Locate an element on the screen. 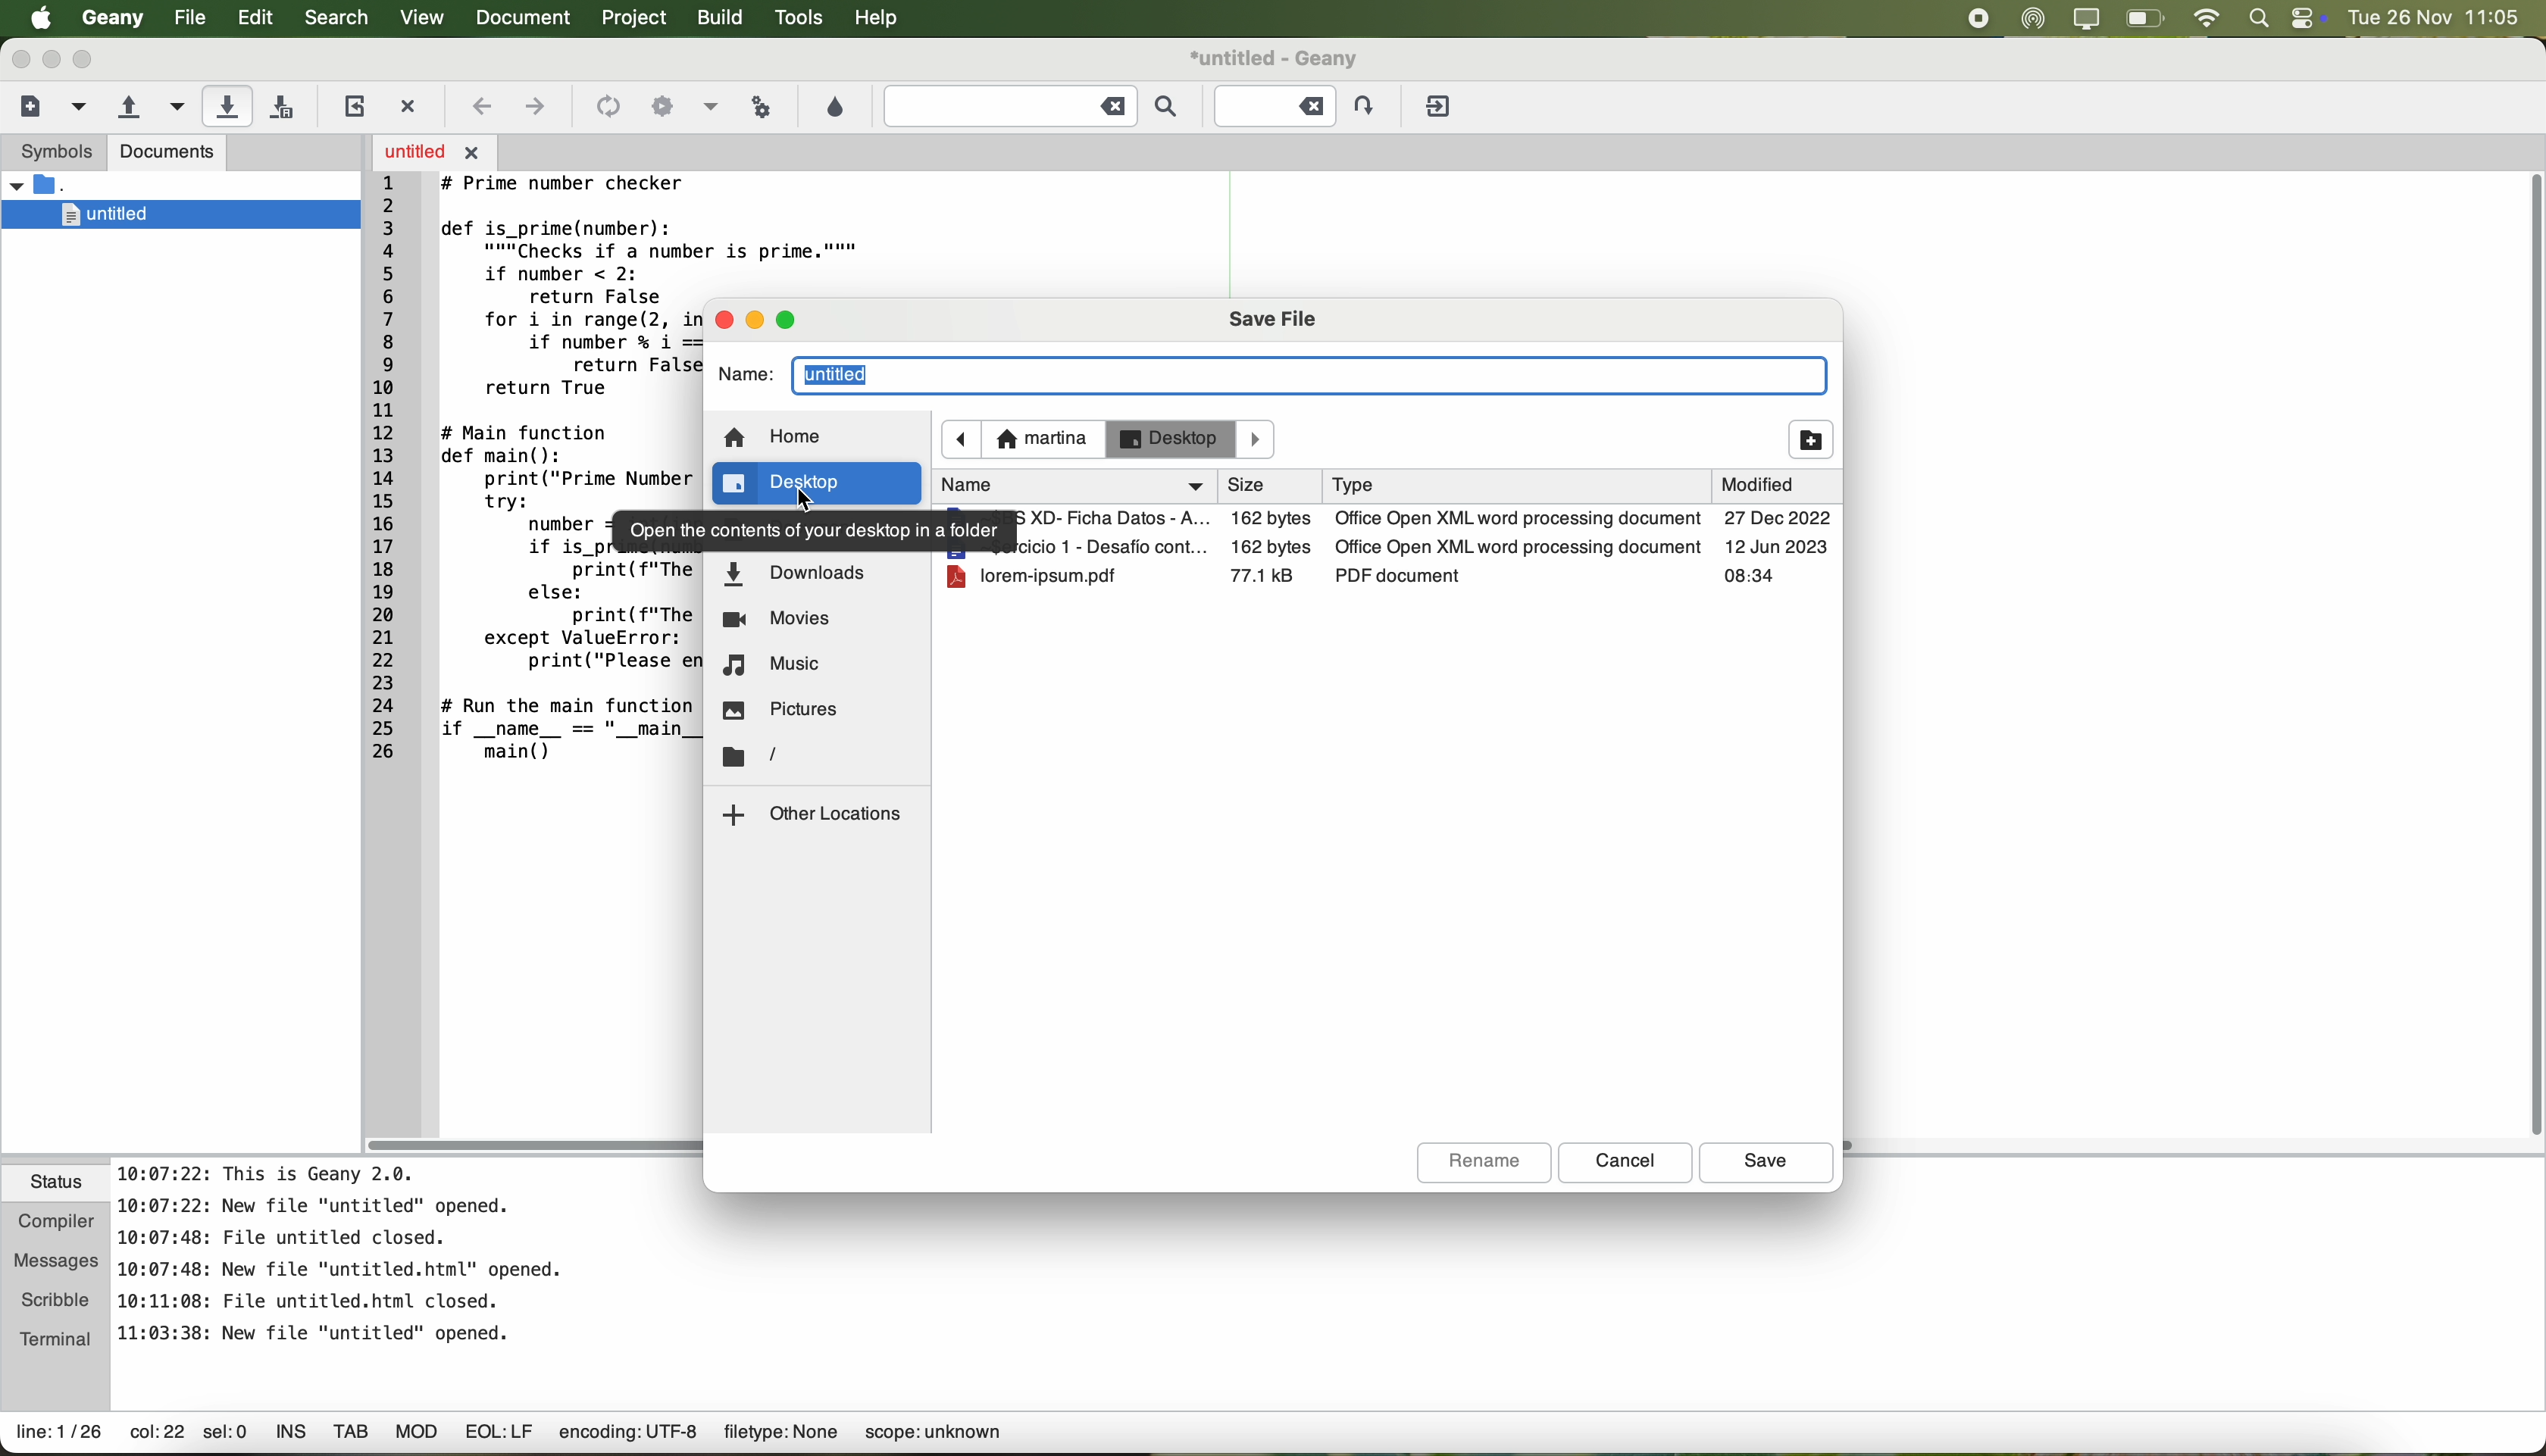 This screenshot has height=1456, width=2546. status is located at coordinates (57, 1184).